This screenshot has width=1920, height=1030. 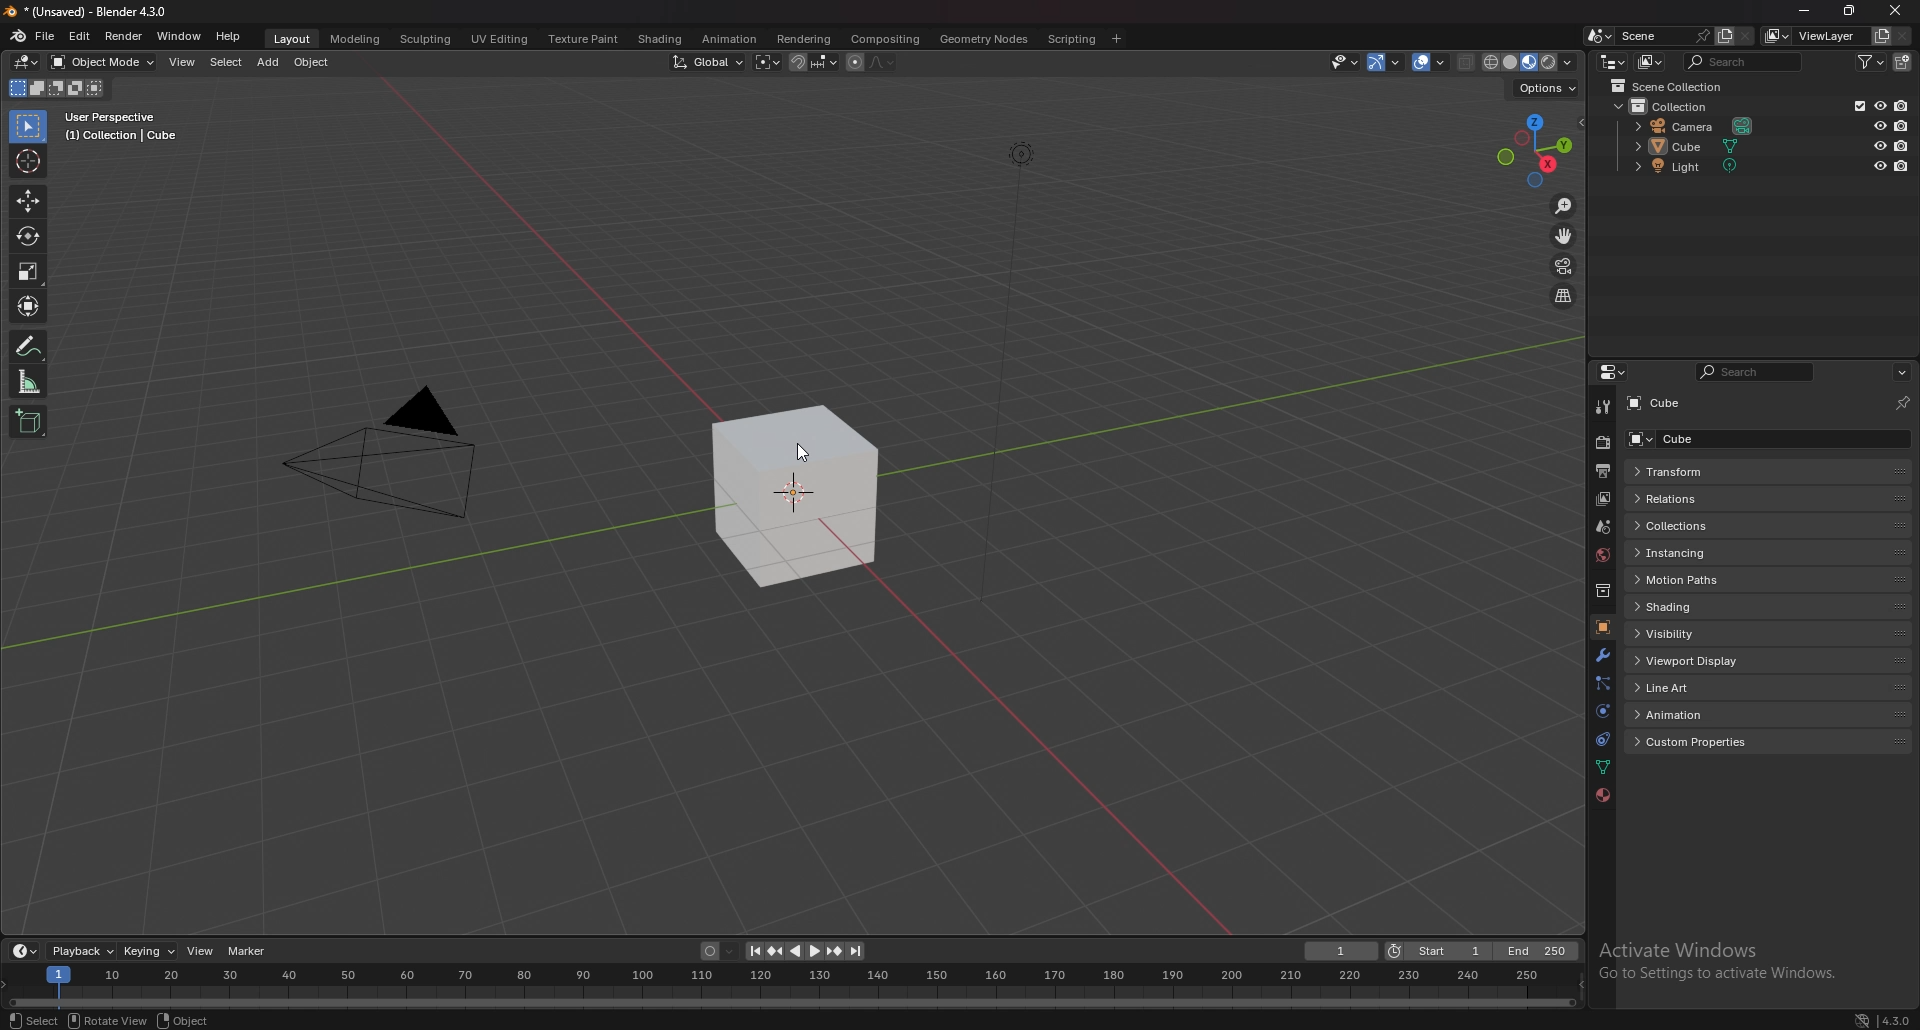 What do you see at coordinates (28, 62) in the screenshot?
I see `editor type` at bounding box center [28, 62].